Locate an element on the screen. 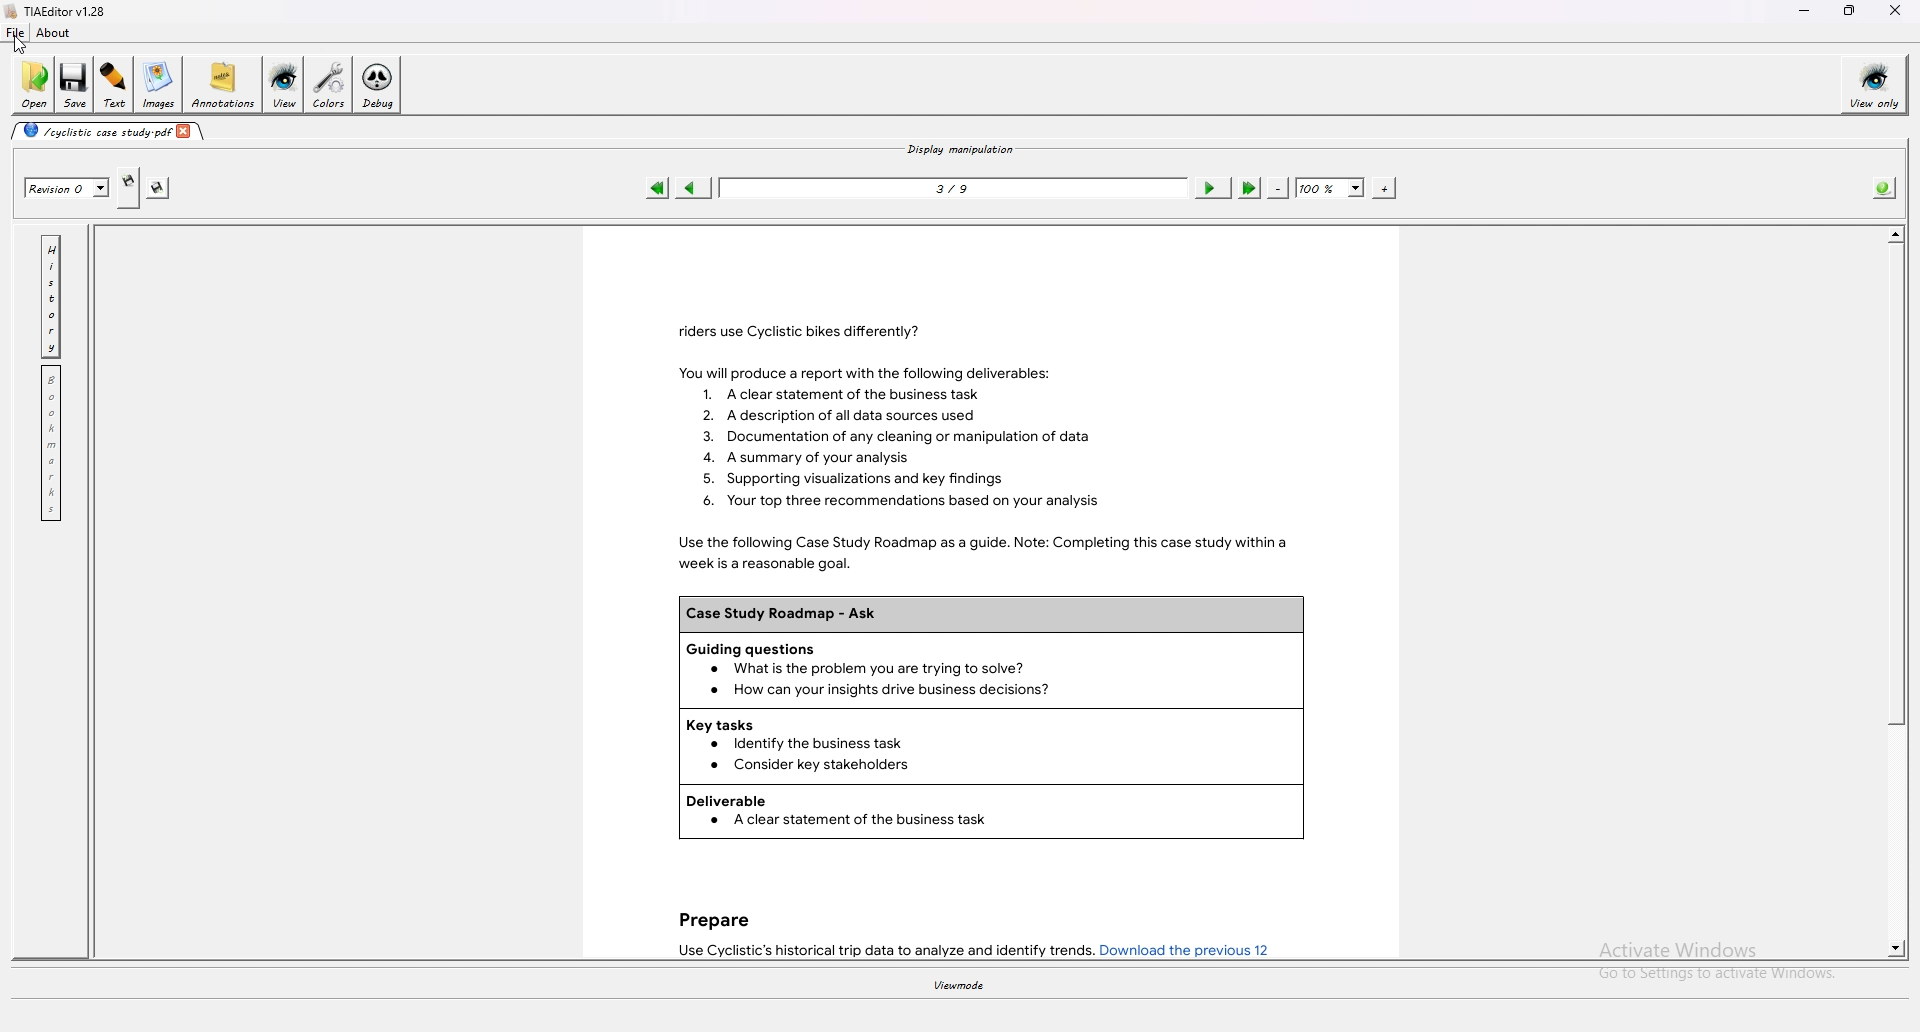 This screenshot has width=1920, height=1032. Use Cyclistic’s historical trip data to analyze and identify trends. is located at coordinates (878, 950).